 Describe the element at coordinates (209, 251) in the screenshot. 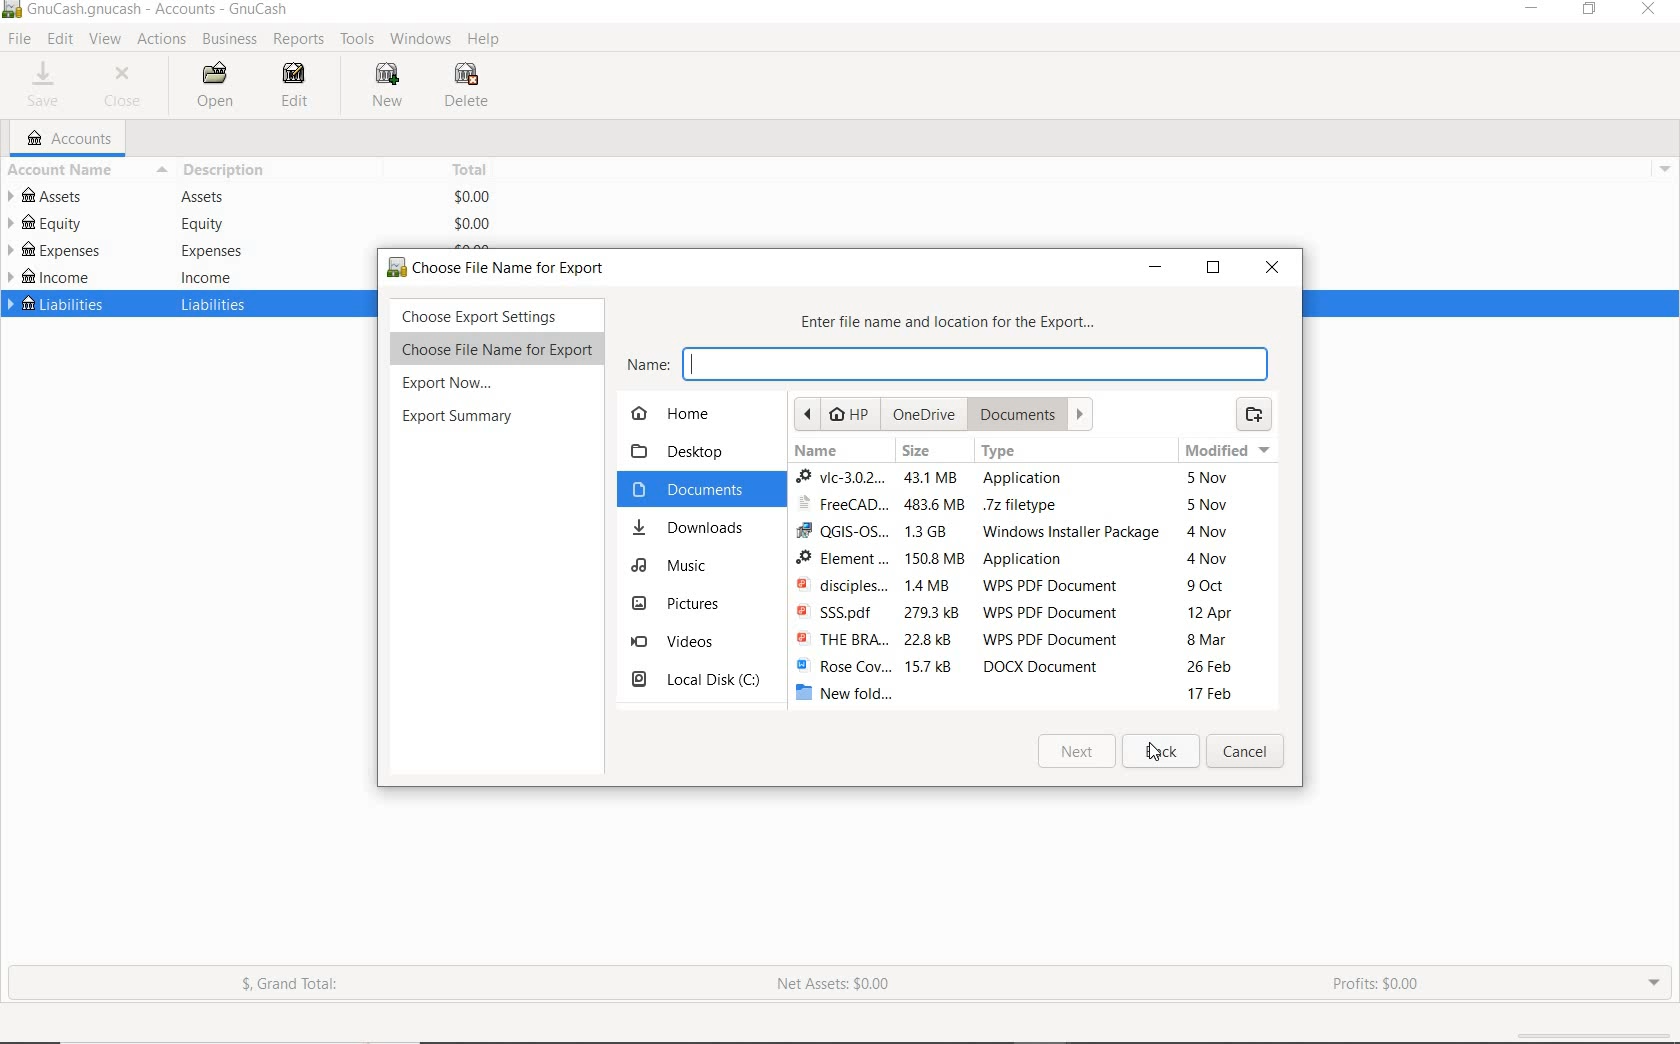

I see `expenses` at that location.